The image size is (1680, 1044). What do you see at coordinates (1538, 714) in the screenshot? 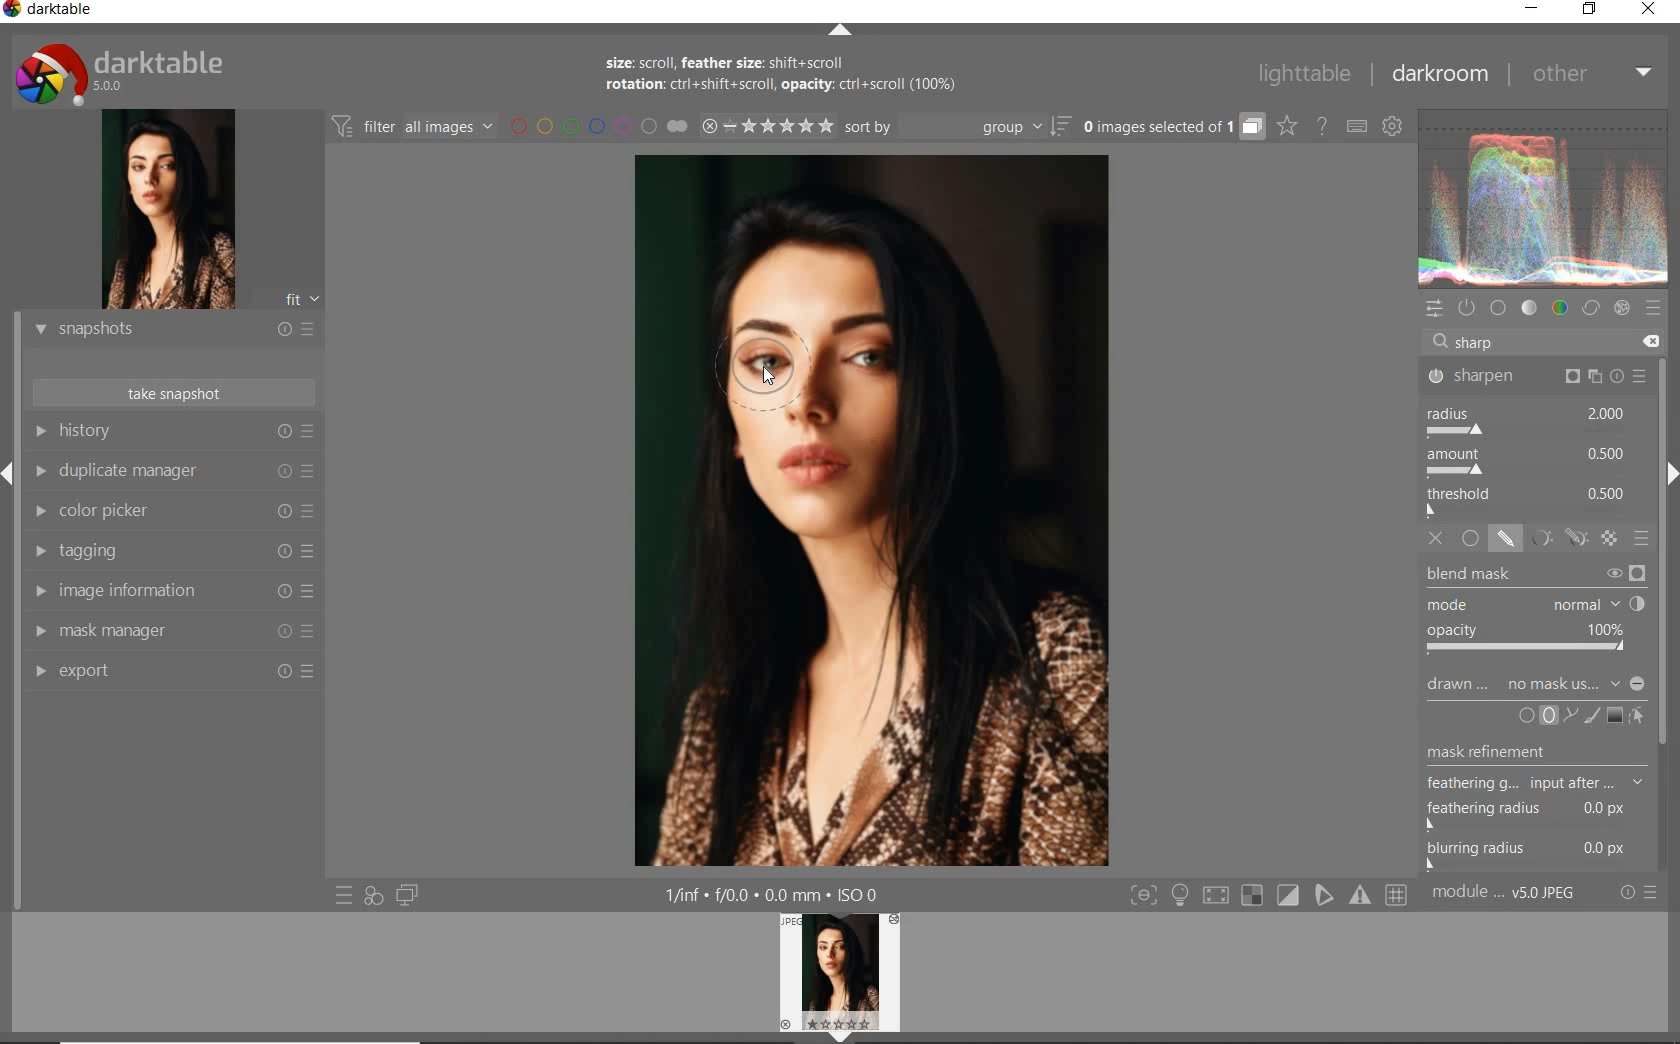
I see `add circle or ellipse` at bounding box center [1538, 714].